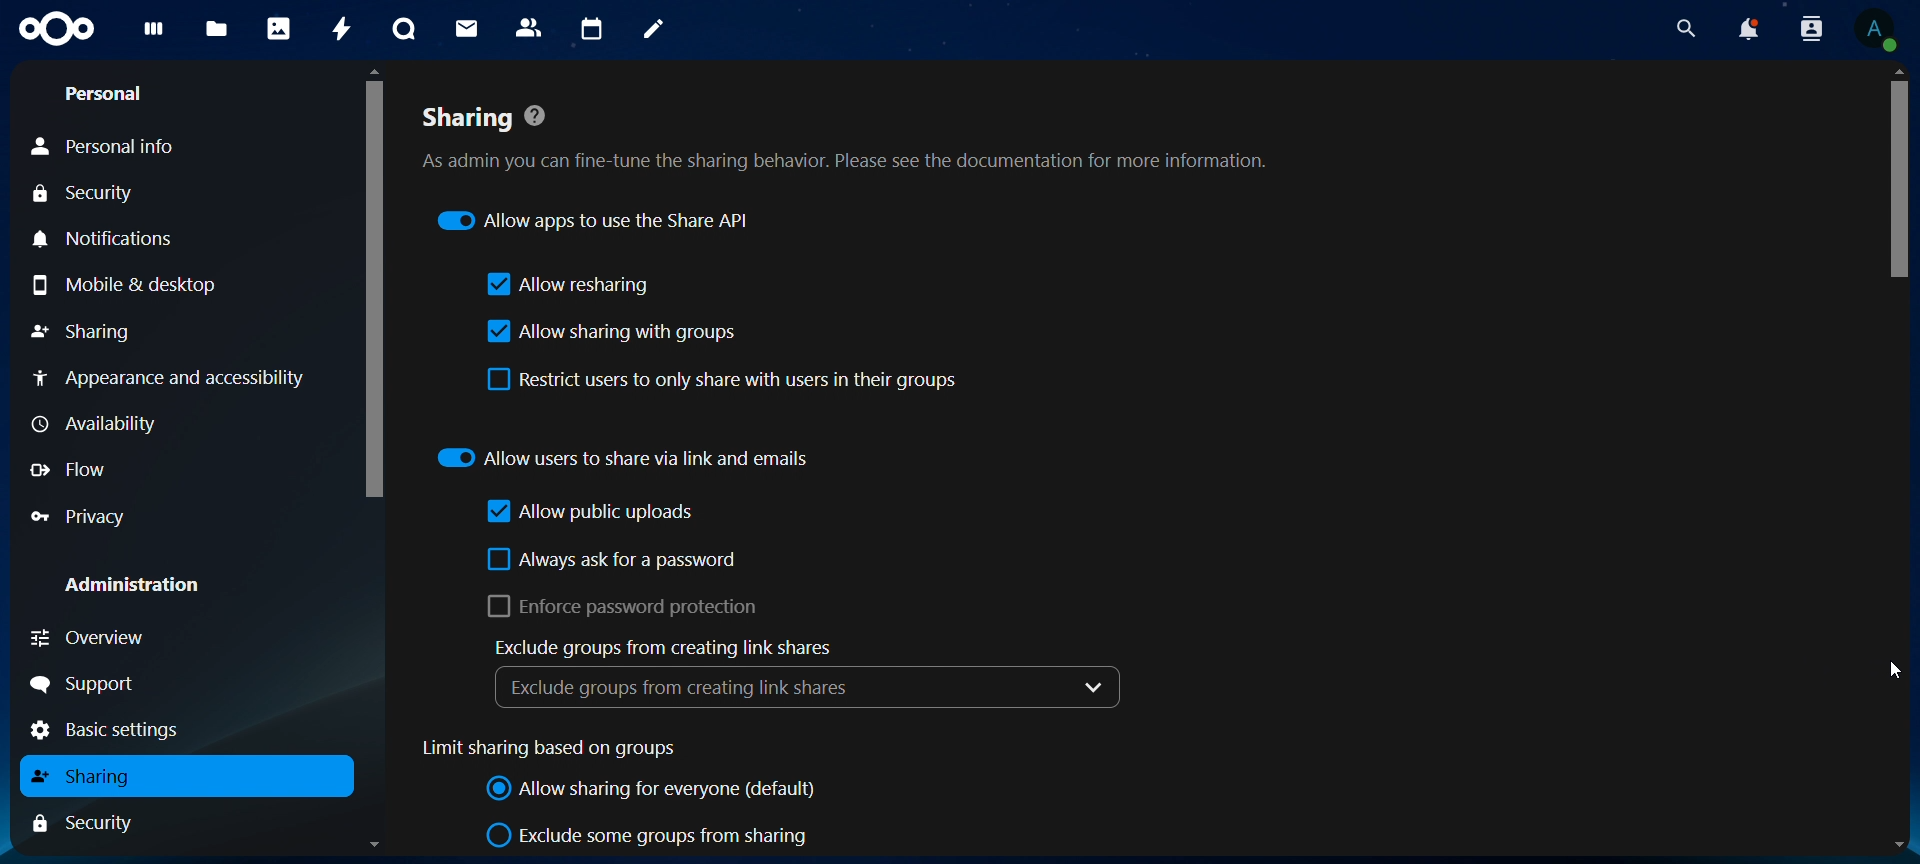 The height and width of the screenshot is (864, 1920). What do you see at coordinates (137, 583) in the screenshot?
I see `administration` at bounding box center [137, 583].